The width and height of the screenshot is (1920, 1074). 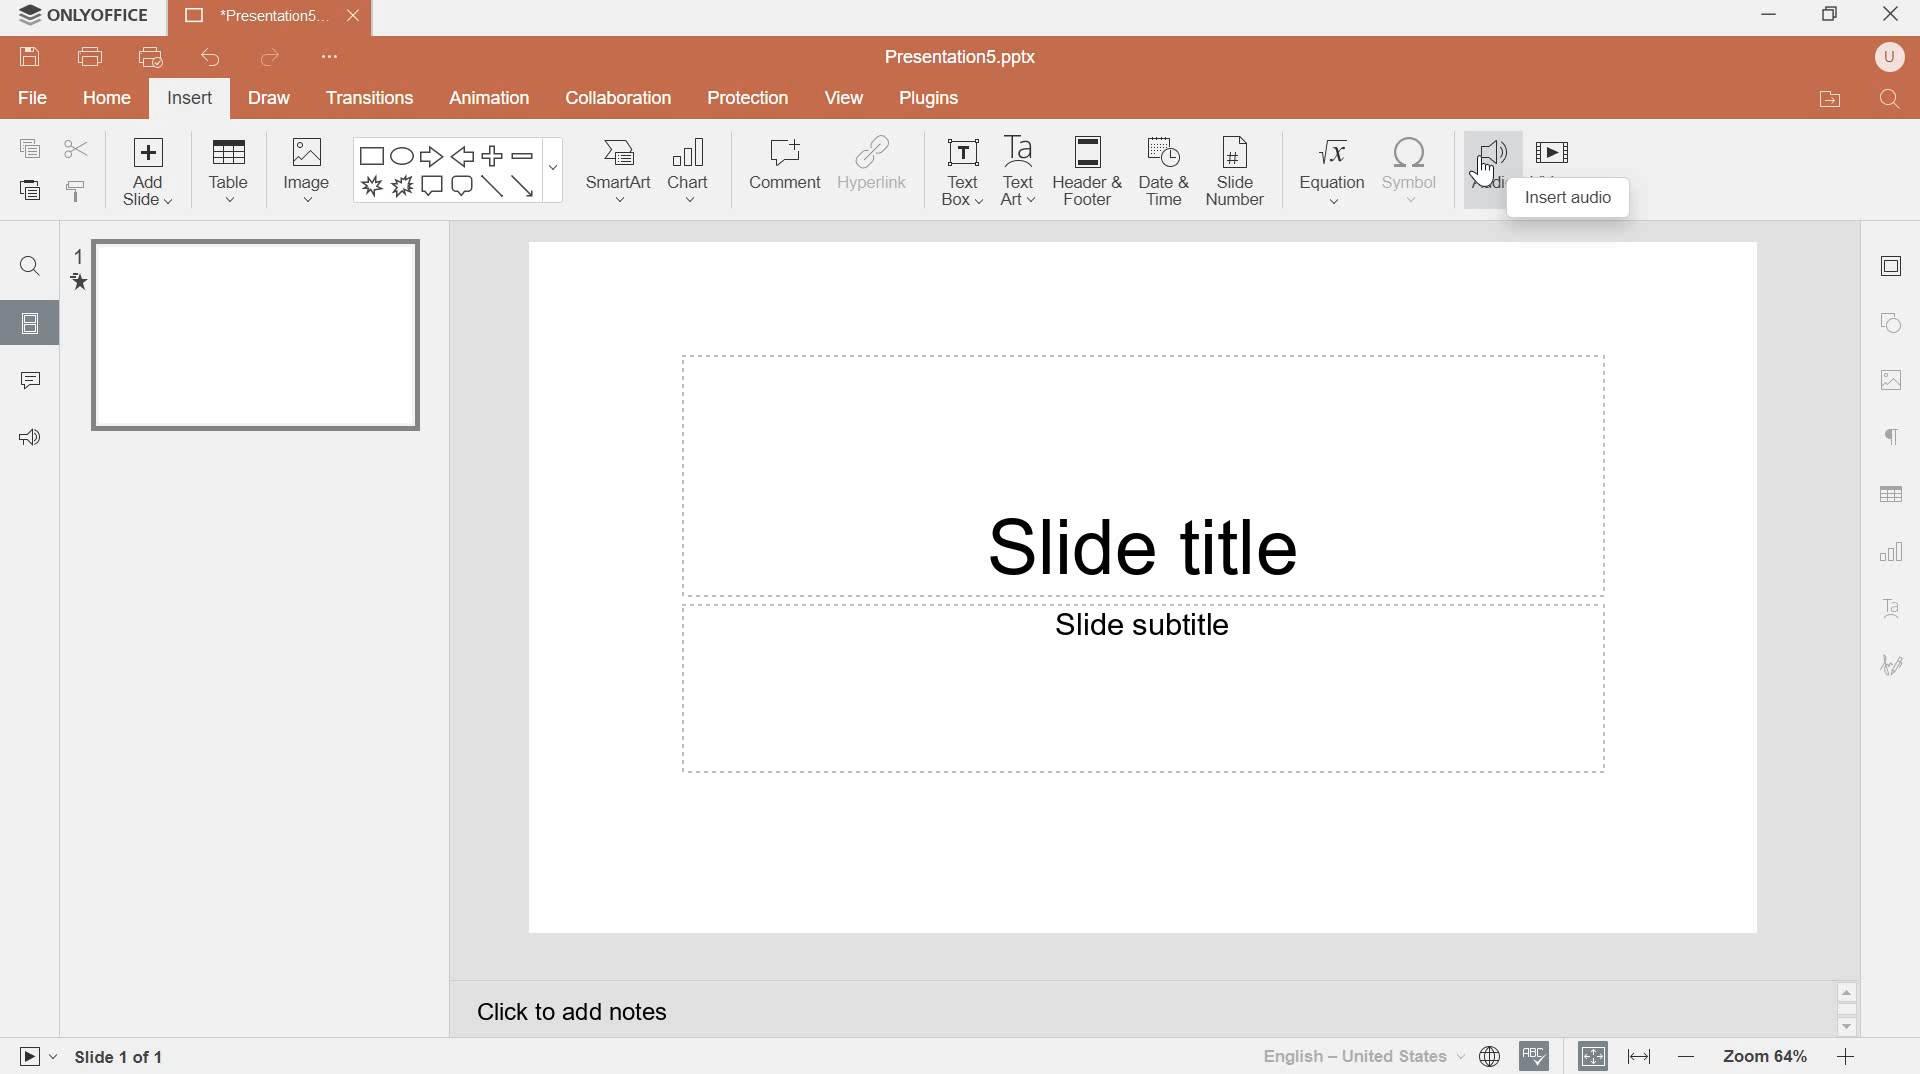 What do you see at coordinates (1489, 164) in the screenshot?
I see `Audio` at bounding box center [1489, 164].